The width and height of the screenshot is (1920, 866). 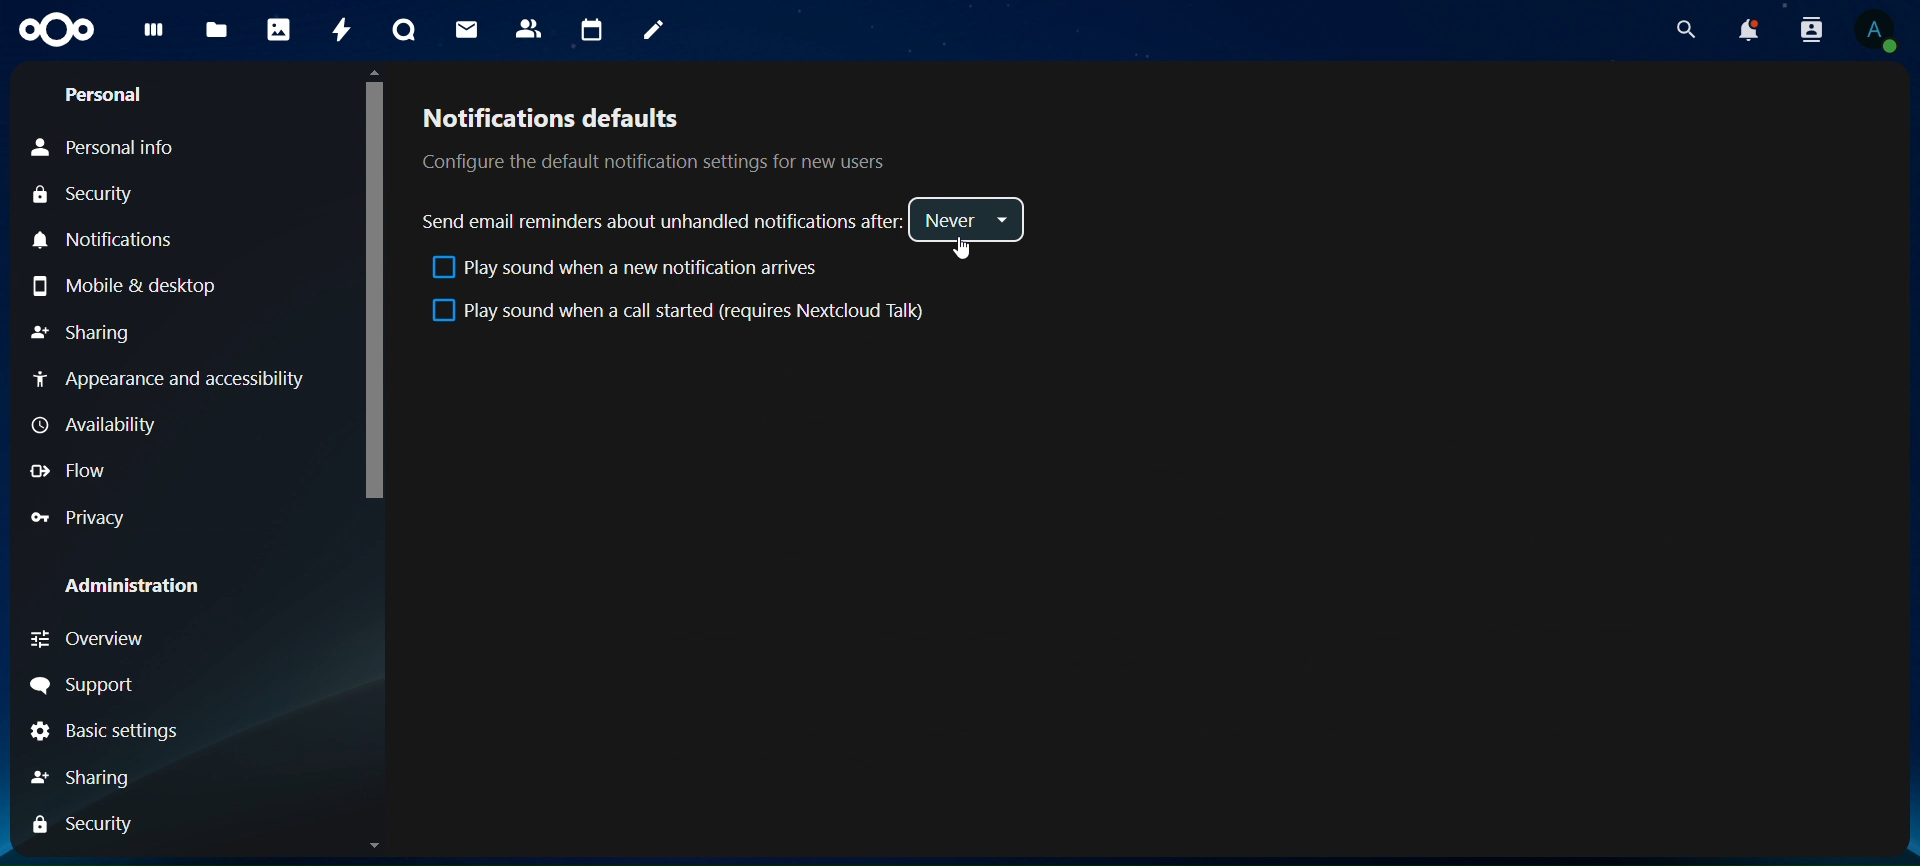 What do you see at coordinates (964, 249) in the screenshot?
I see `Cursor` at bounding box center [964, 249].